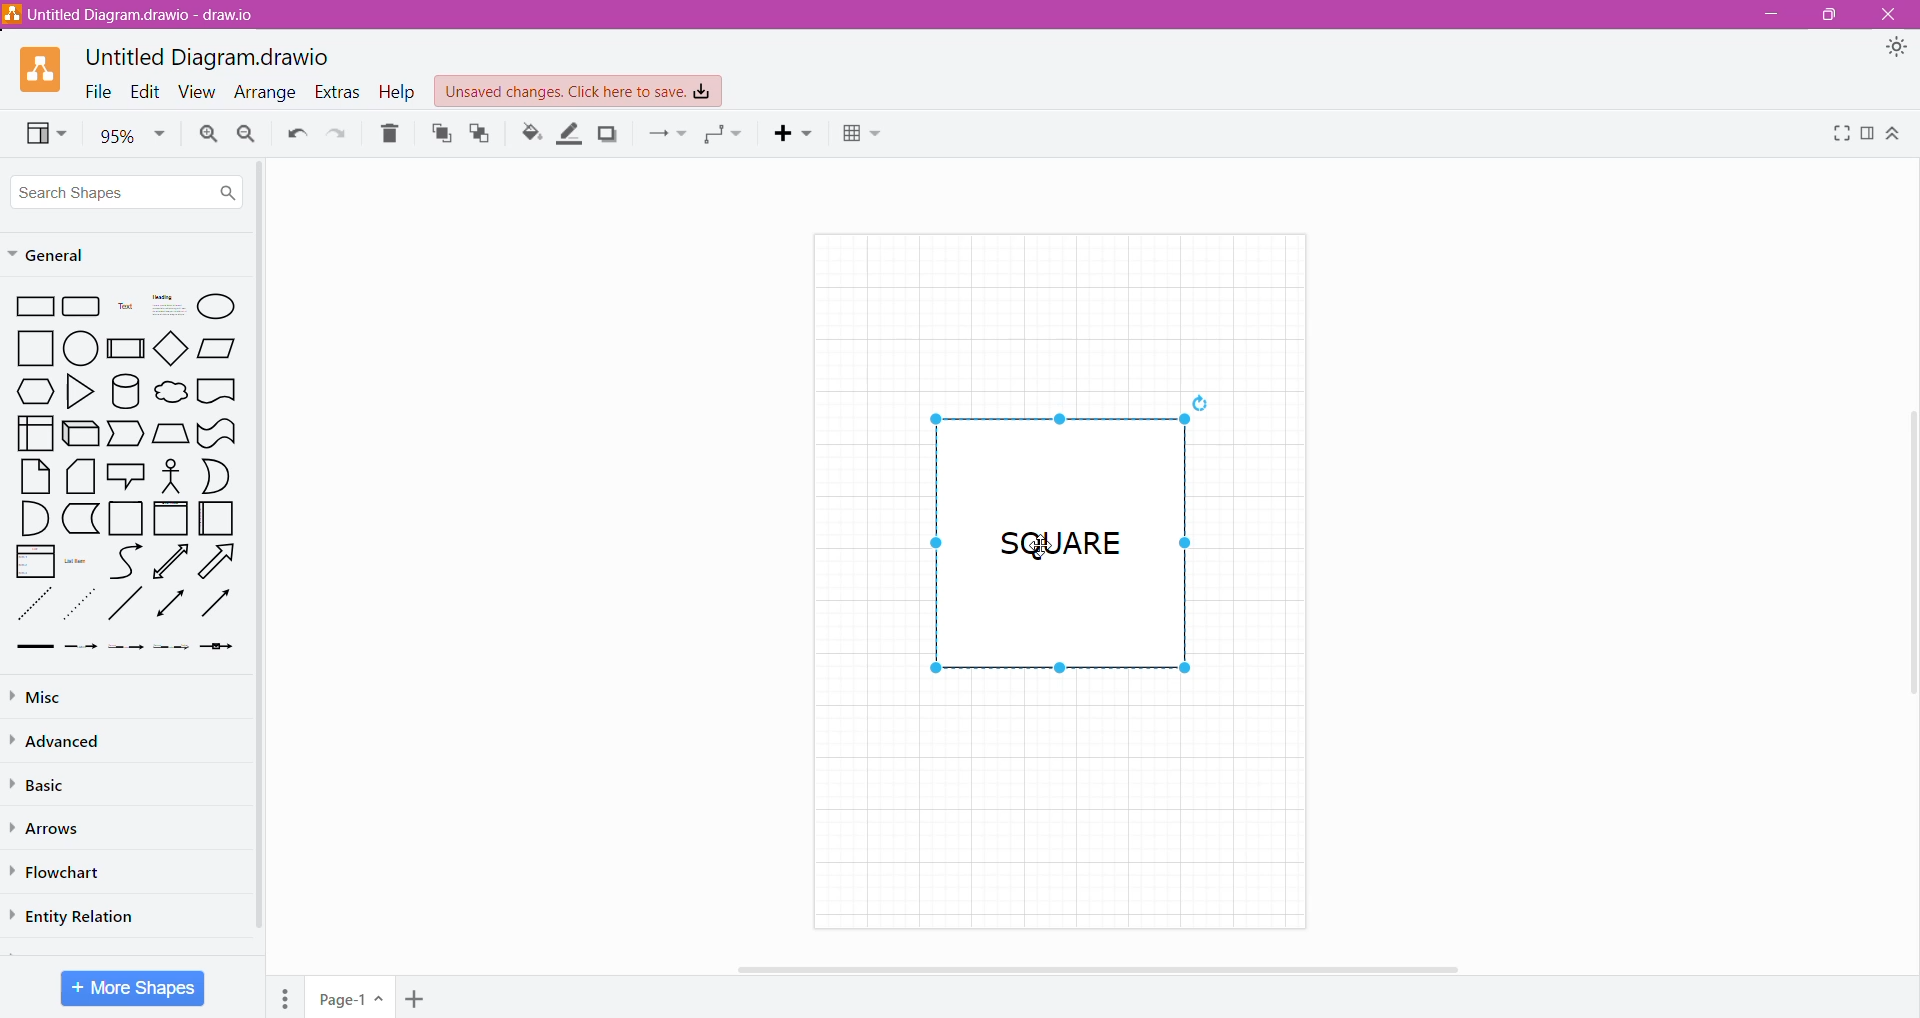  Describe the element at coordinates (1868, 138) in the screenshot. I see `Format` at that location.